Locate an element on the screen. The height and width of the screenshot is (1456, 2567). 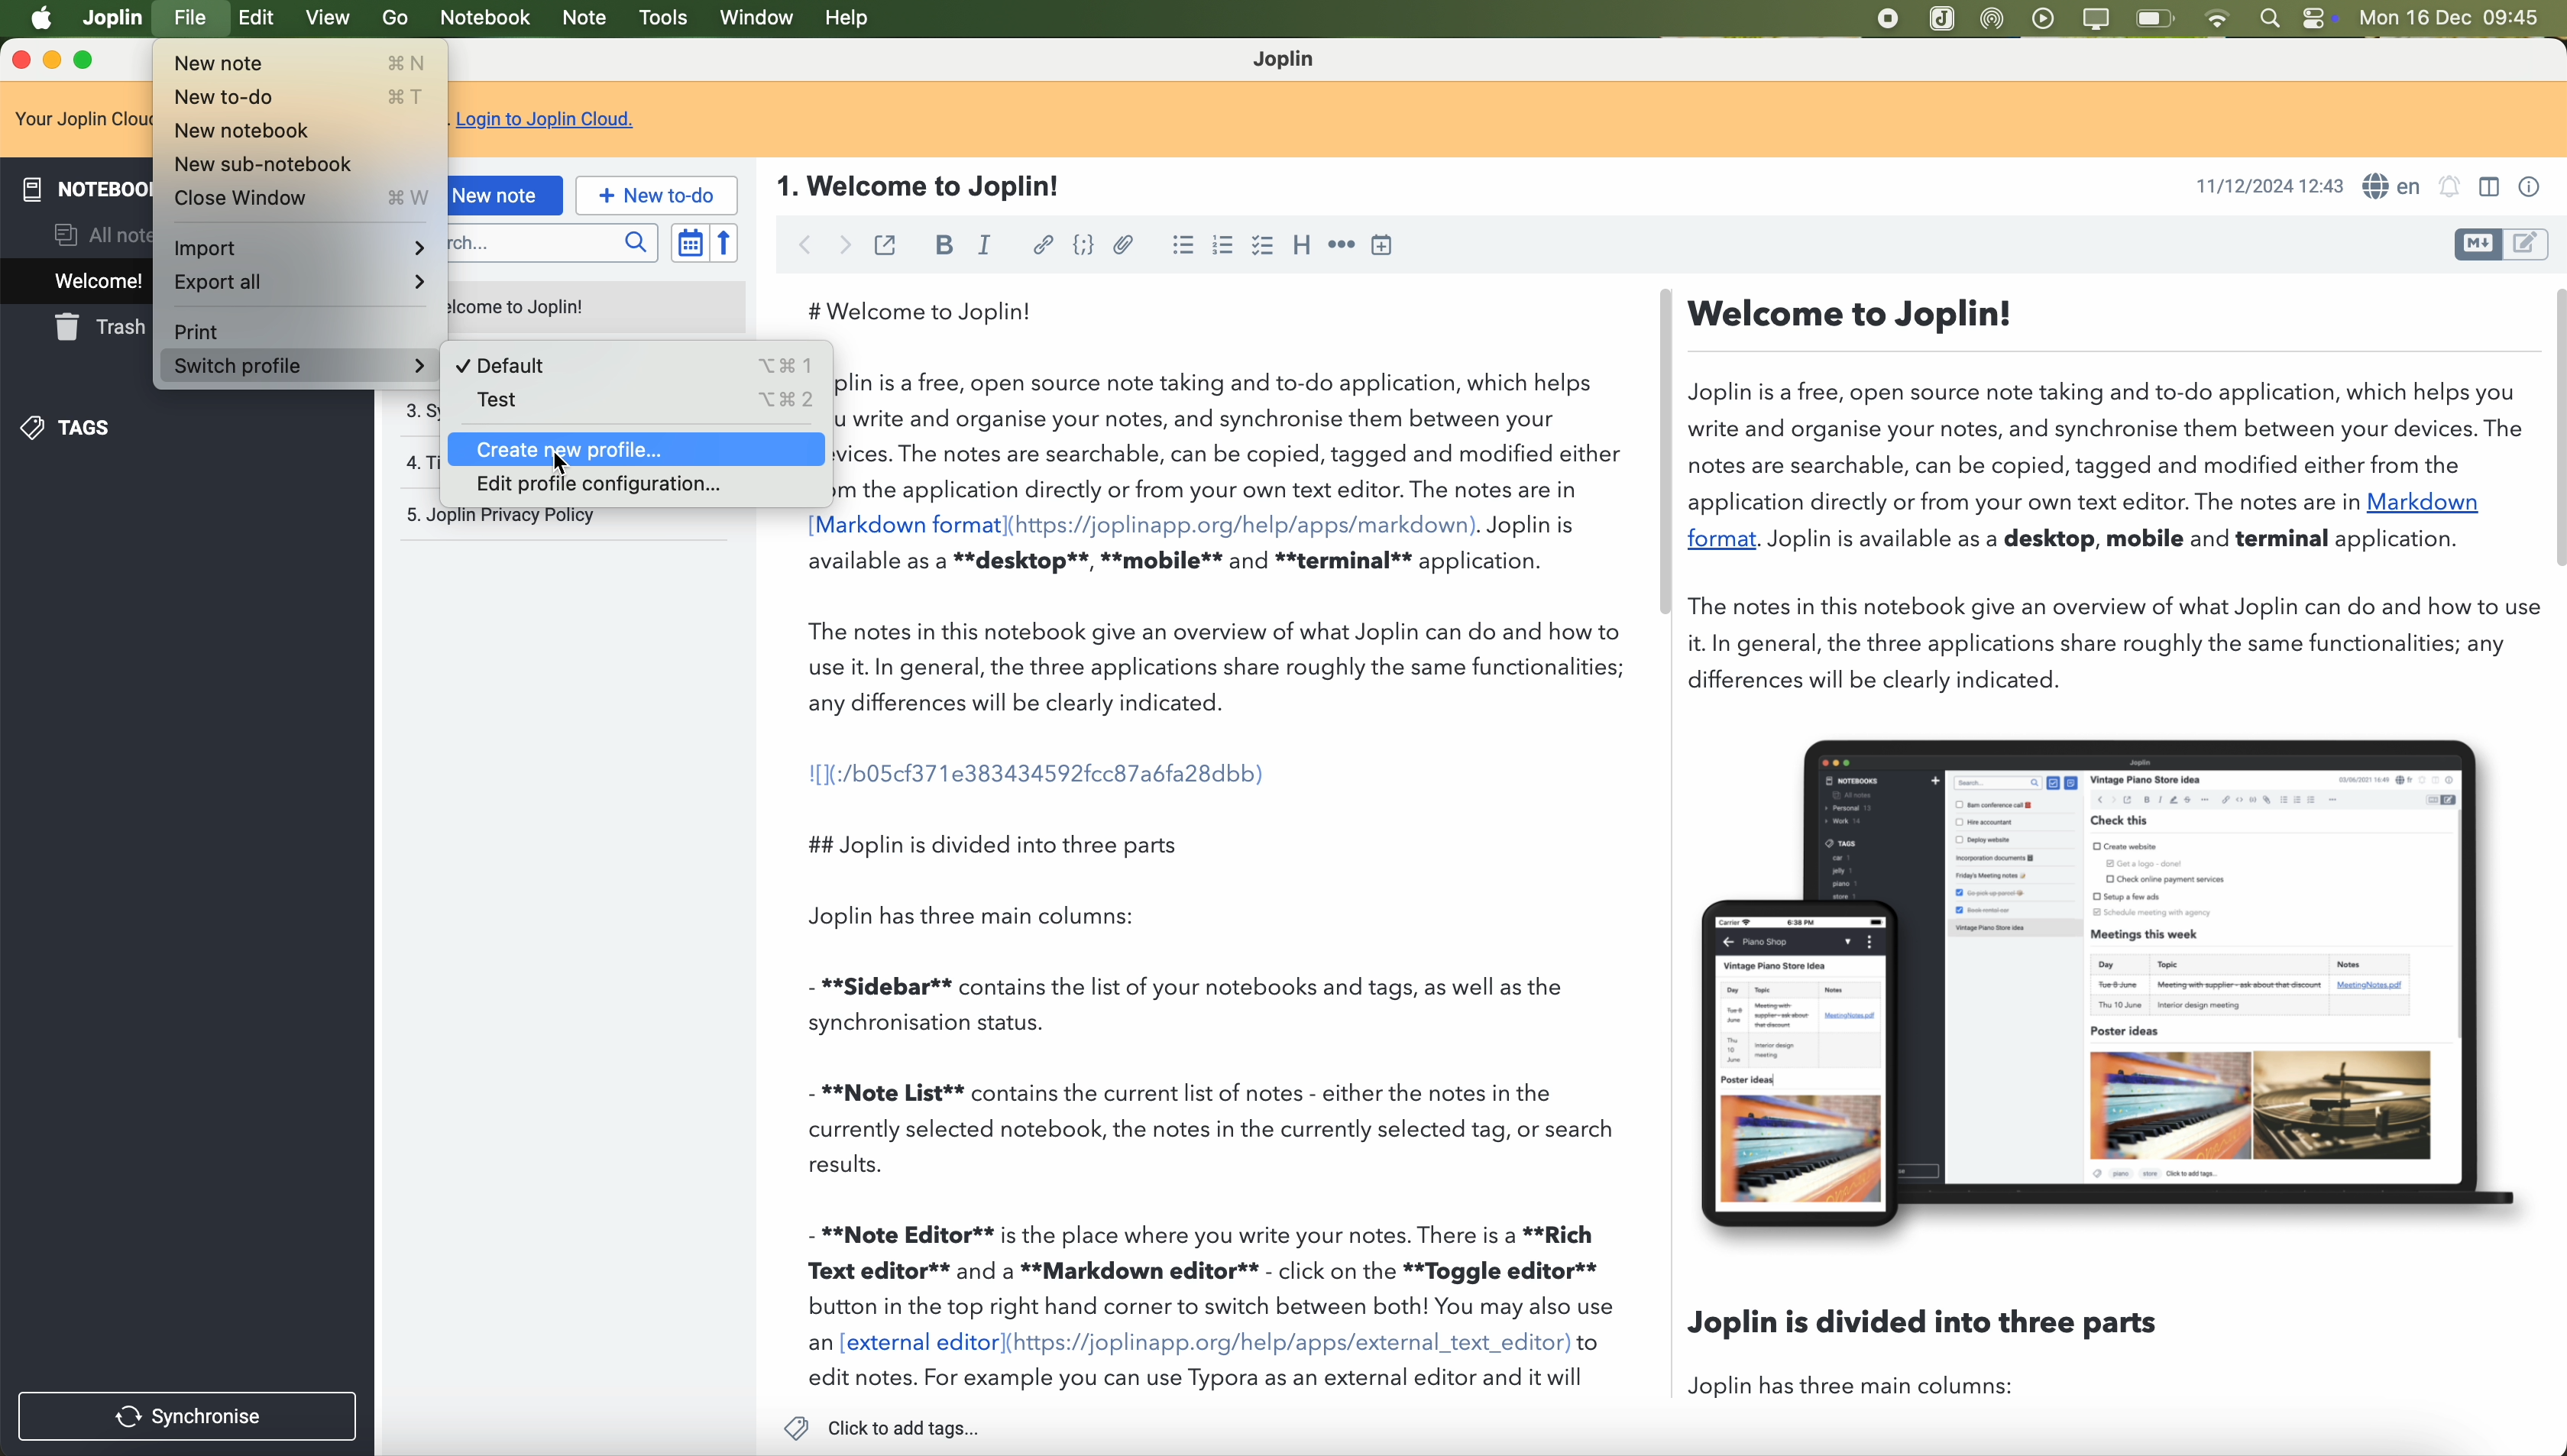
toggle editors is located at coordinates (2474, 245).